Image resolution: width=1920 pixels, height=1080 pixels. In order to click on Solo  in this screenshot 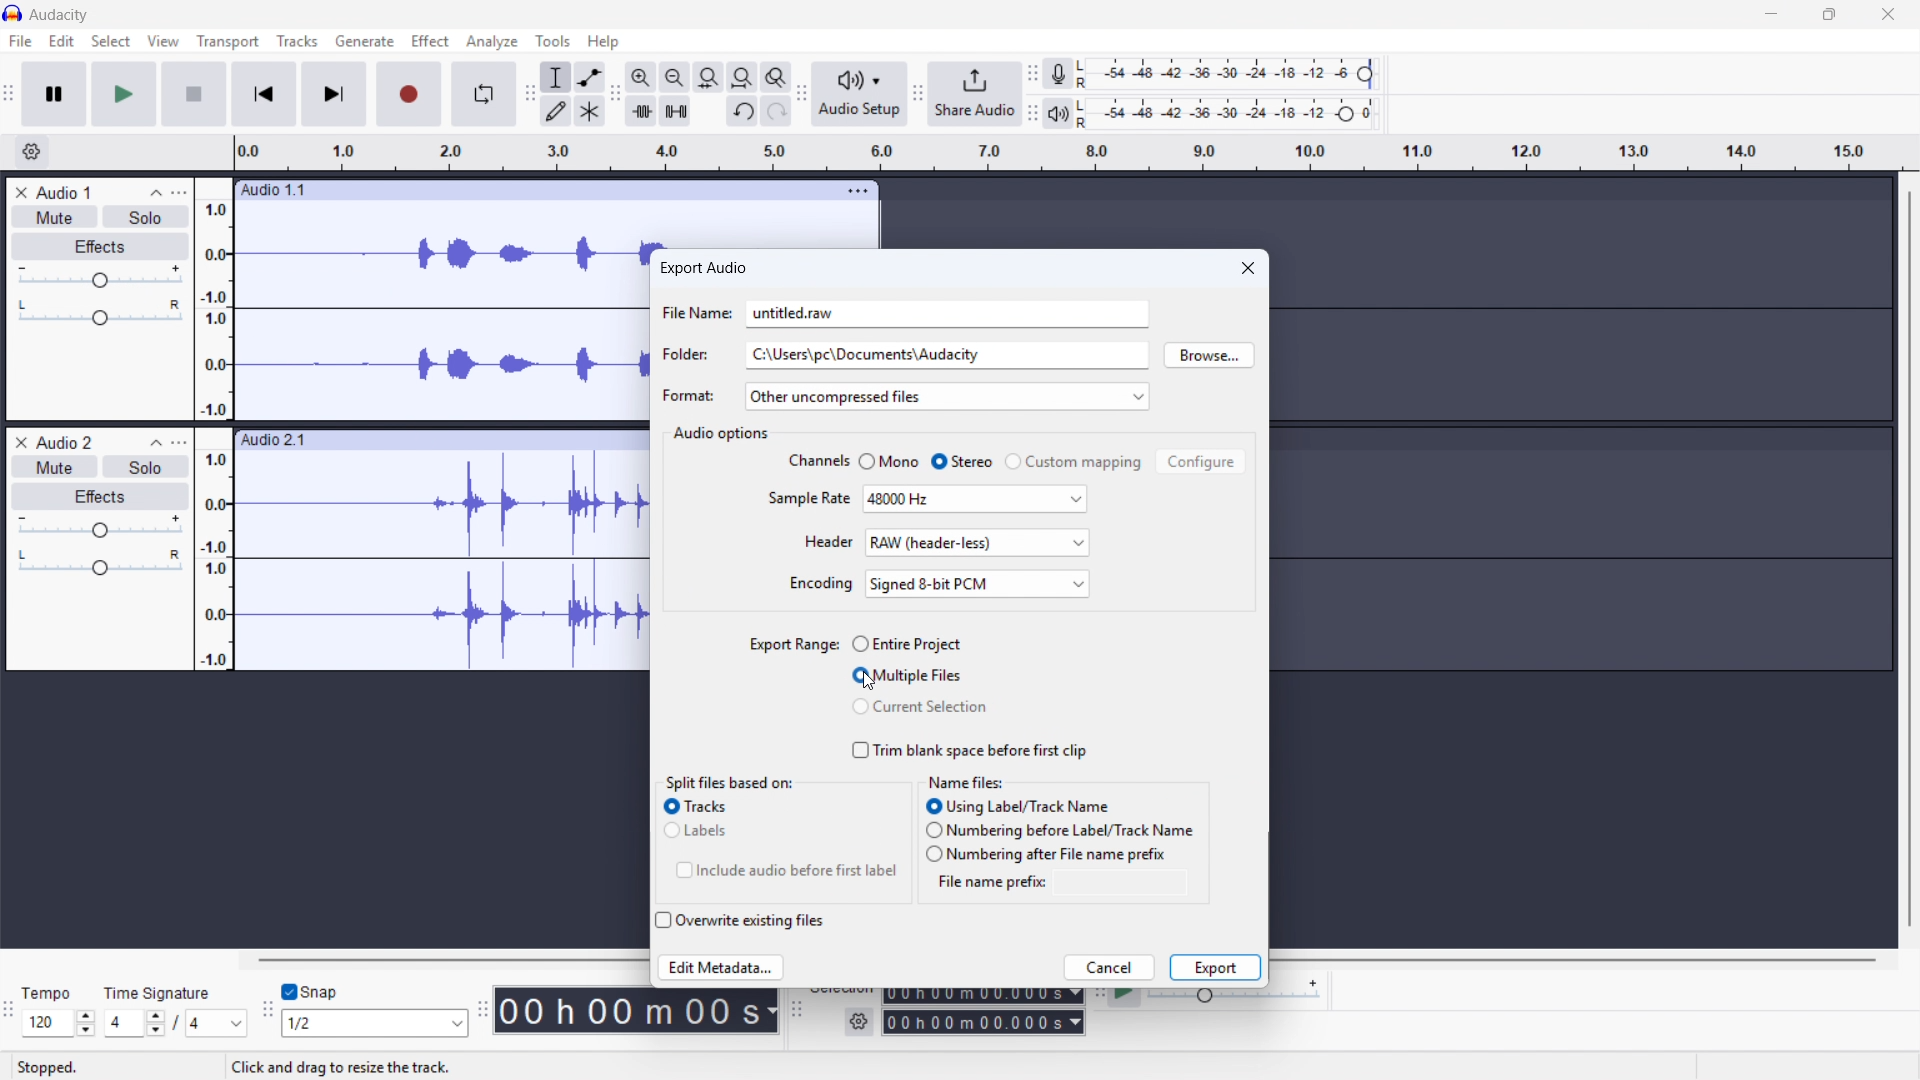, I will do `click(147, 466)`.